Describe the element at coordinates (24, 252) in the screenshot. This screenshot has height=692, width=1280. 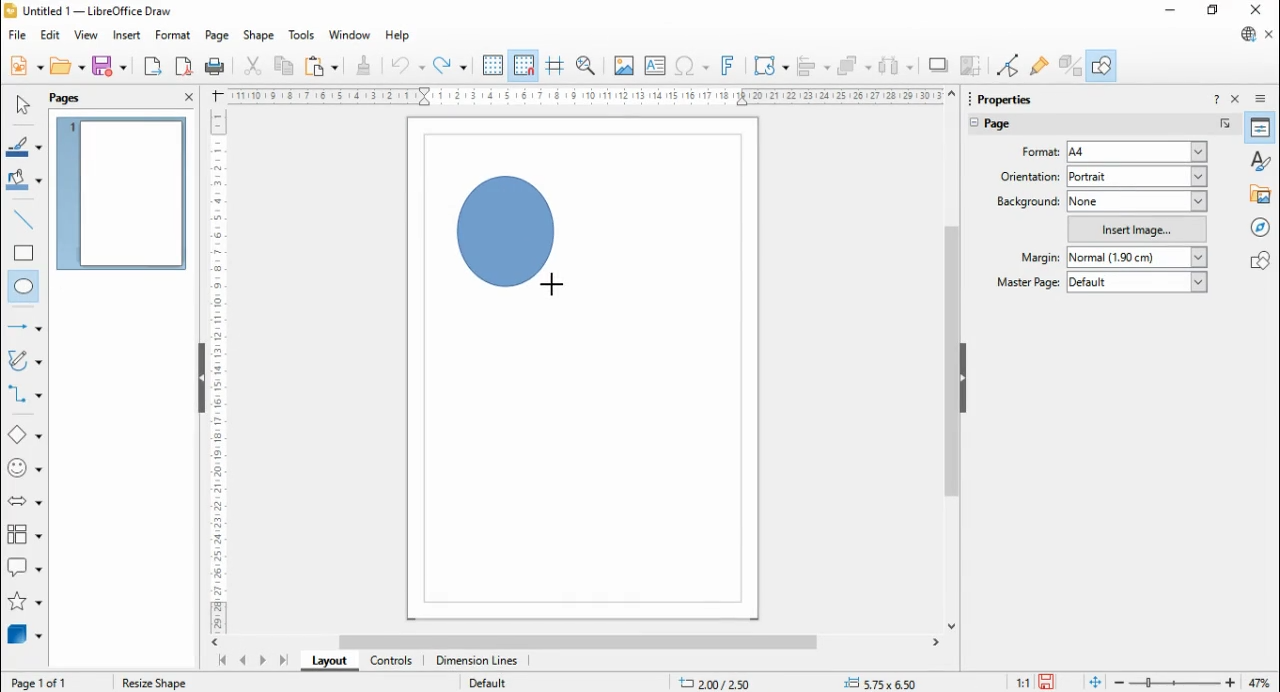
I see `rectangle` at that location.